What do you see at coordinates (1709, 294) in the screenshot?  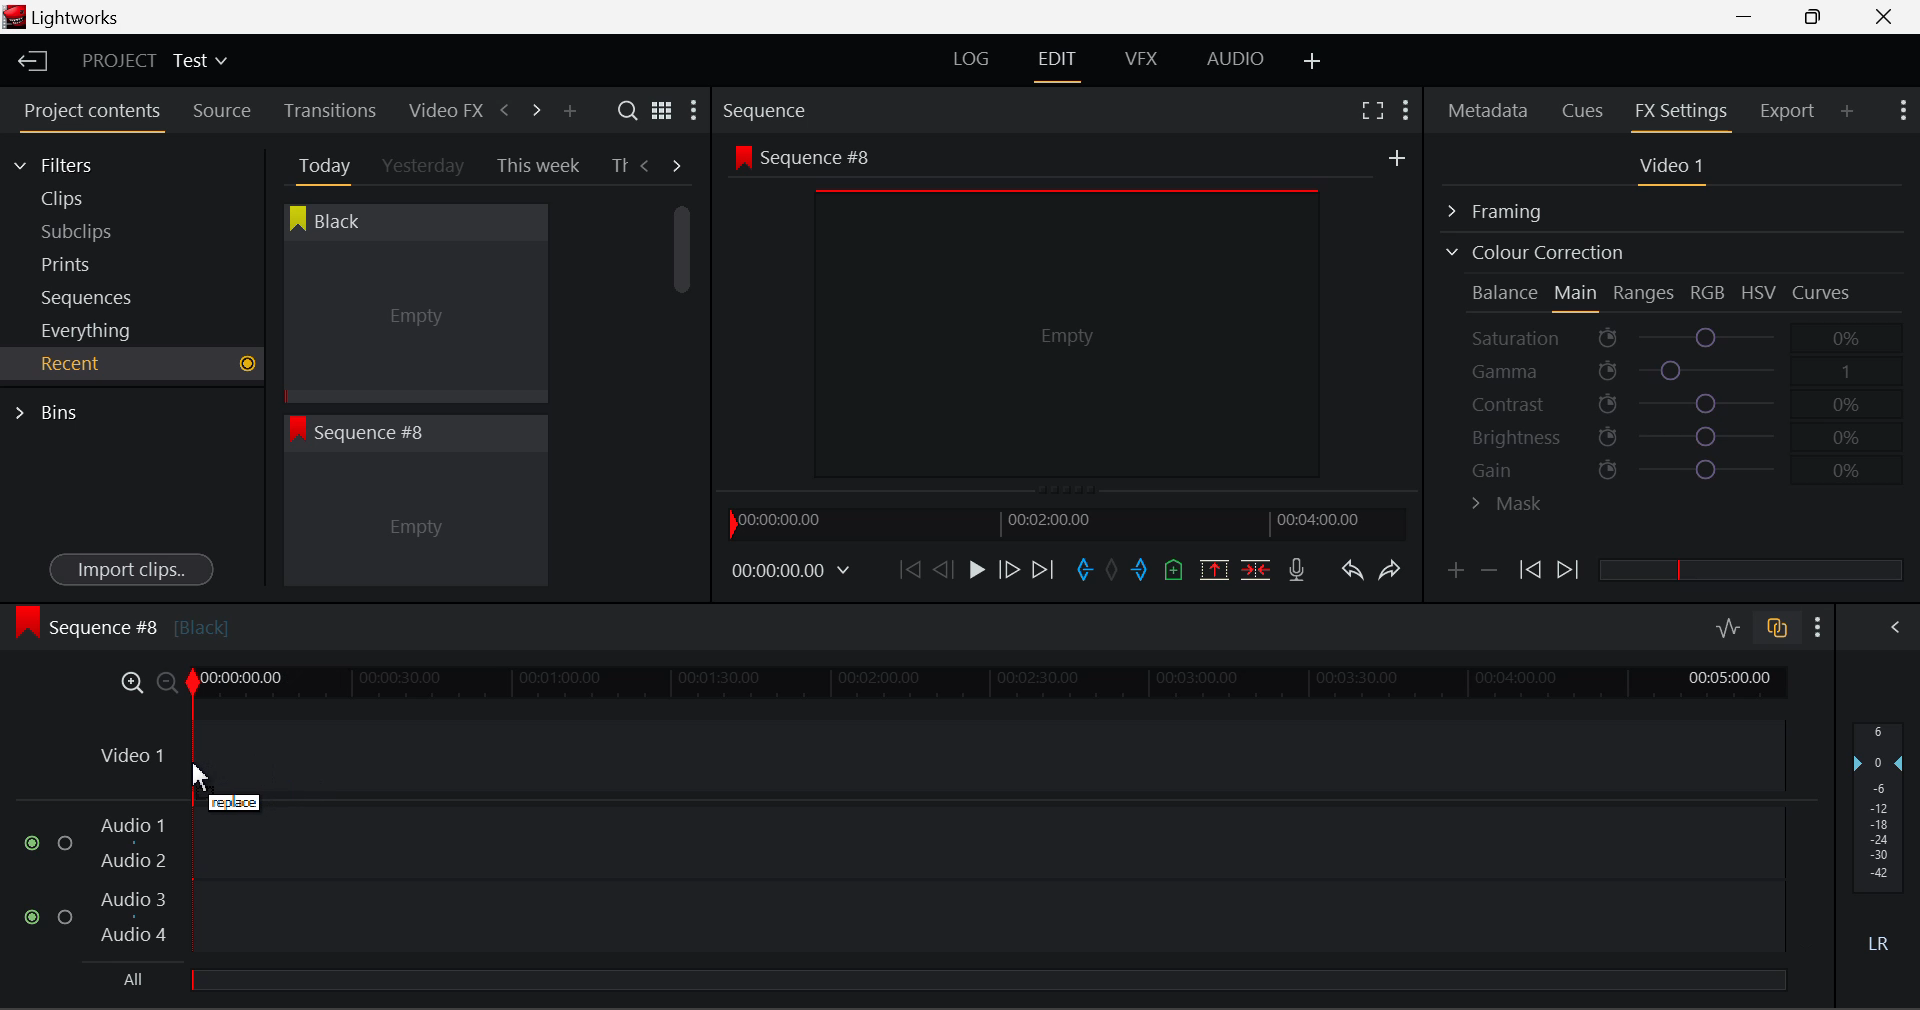 I see `RGB` at bounding box center [1709, 294].